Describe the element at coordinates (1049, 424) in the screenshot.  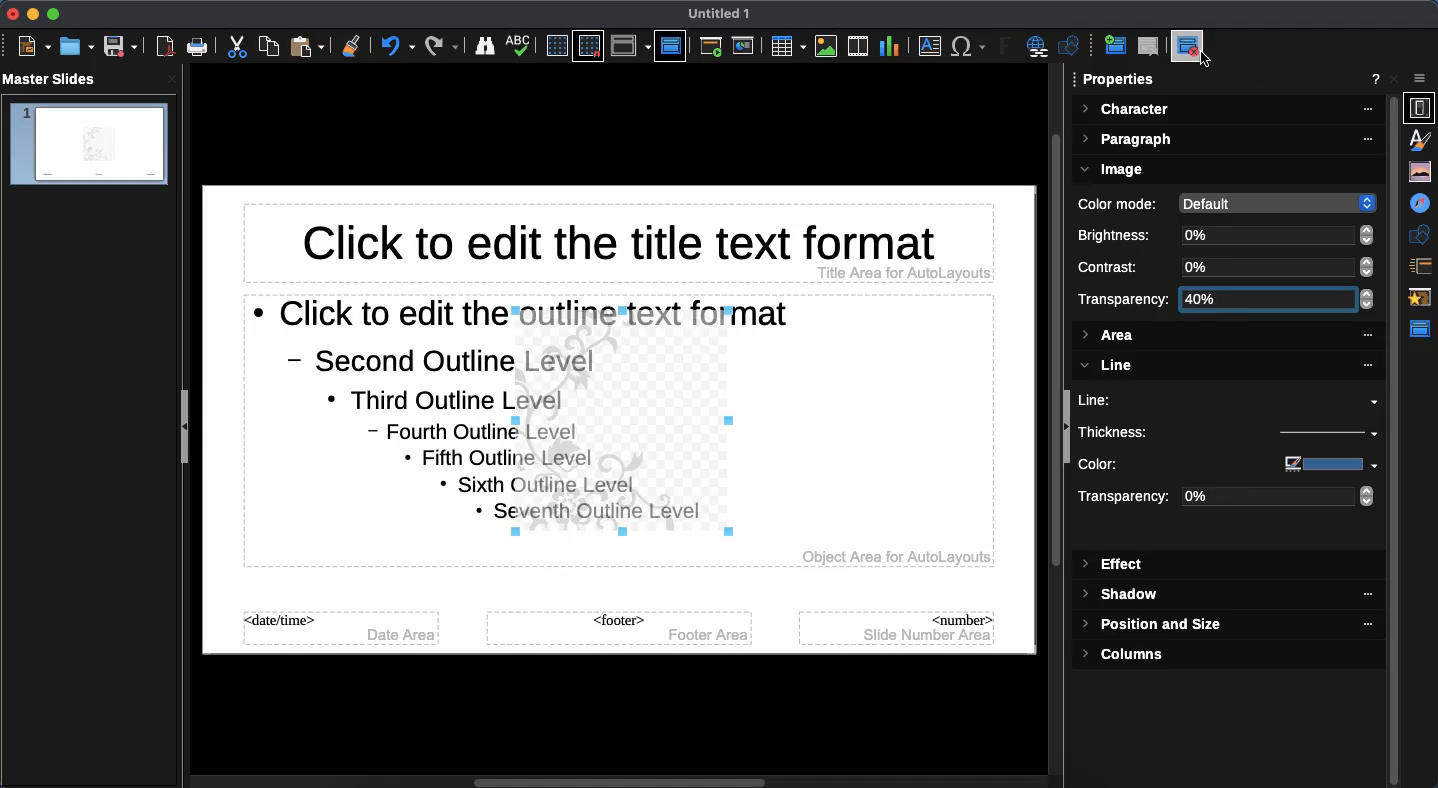
I see `vertical scroll bar` at that location.